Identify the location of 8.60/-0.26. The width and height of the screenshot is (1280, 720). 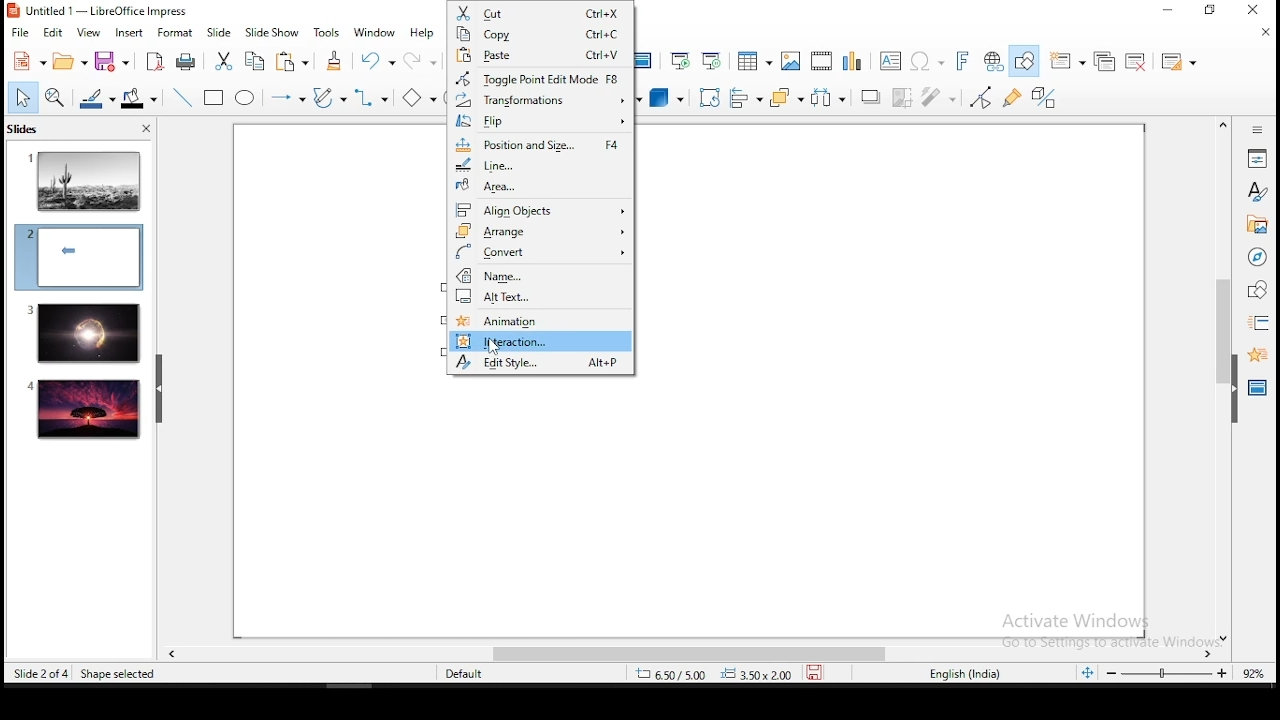
(673, 676).